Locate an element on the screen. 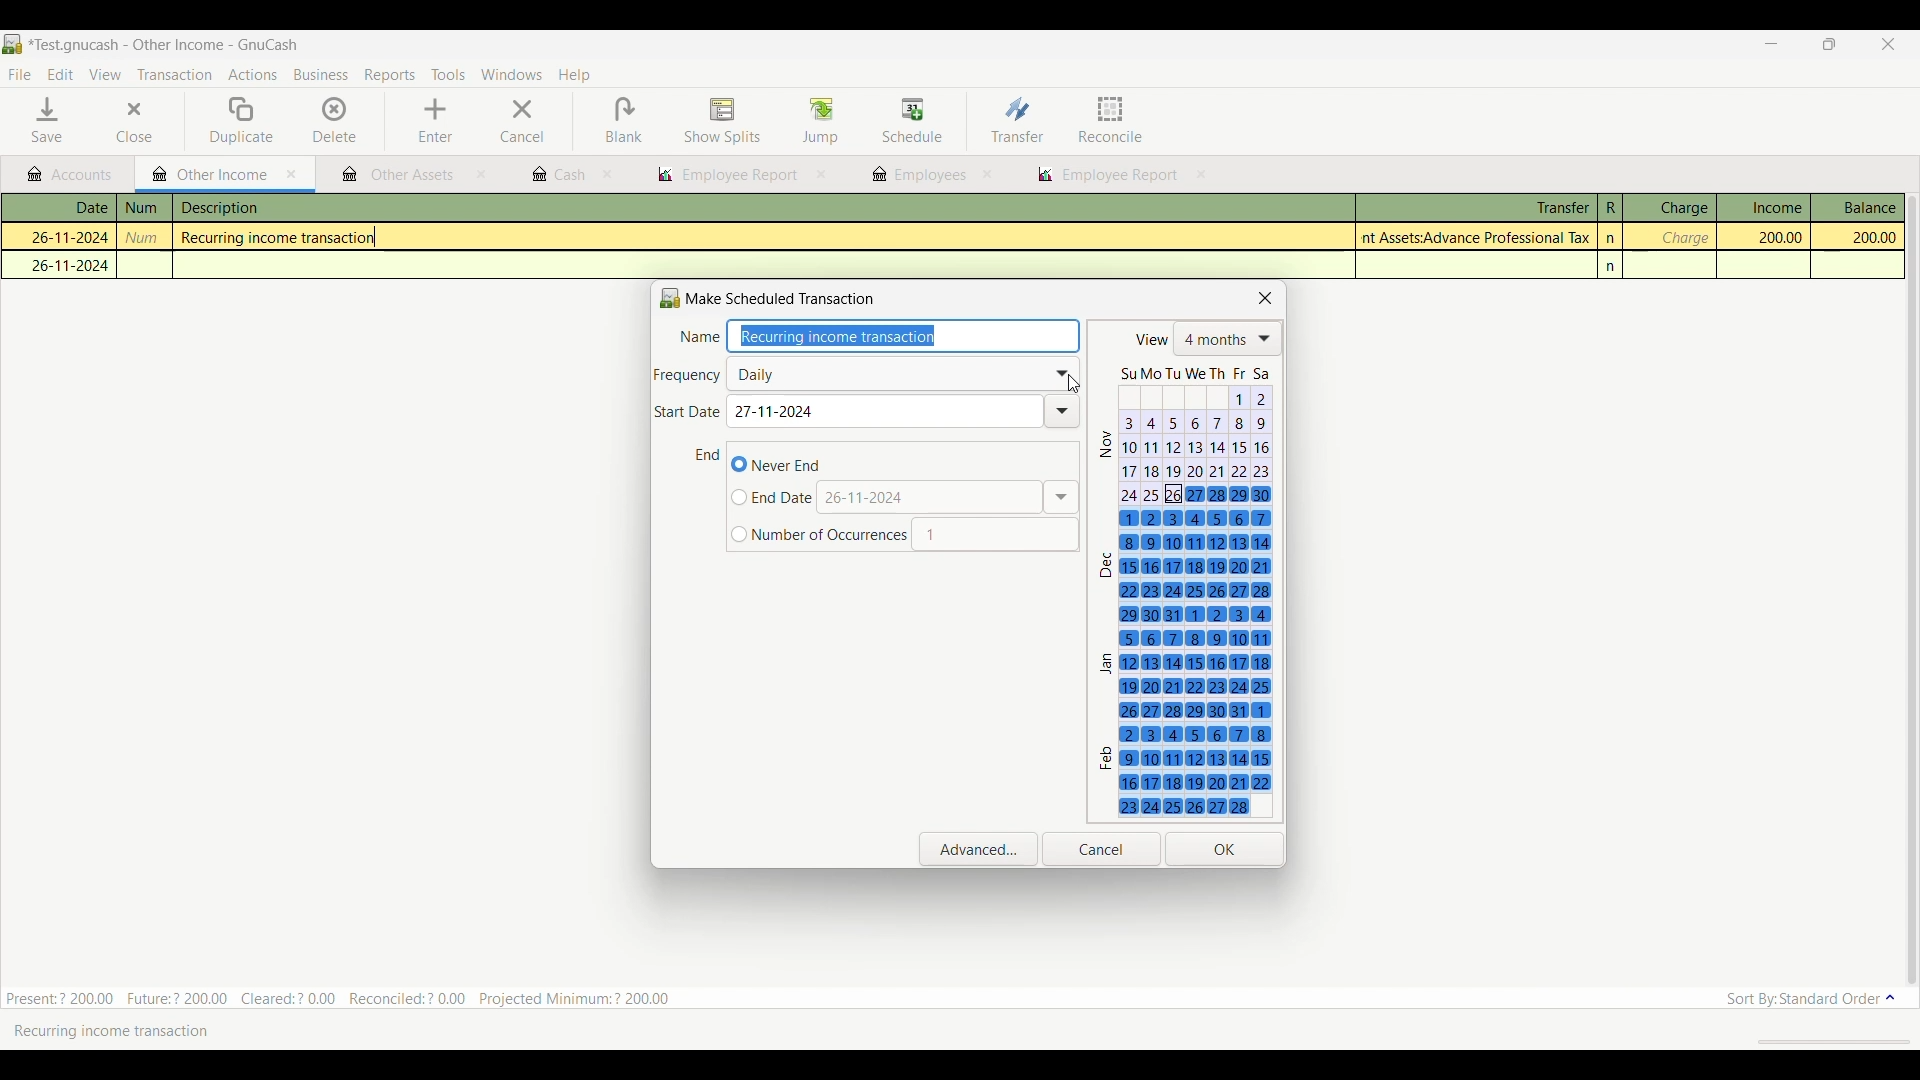 The height and width of the screenshot is (1080, 1920). Enter start date of transaction is located at coordinates (883, 412).